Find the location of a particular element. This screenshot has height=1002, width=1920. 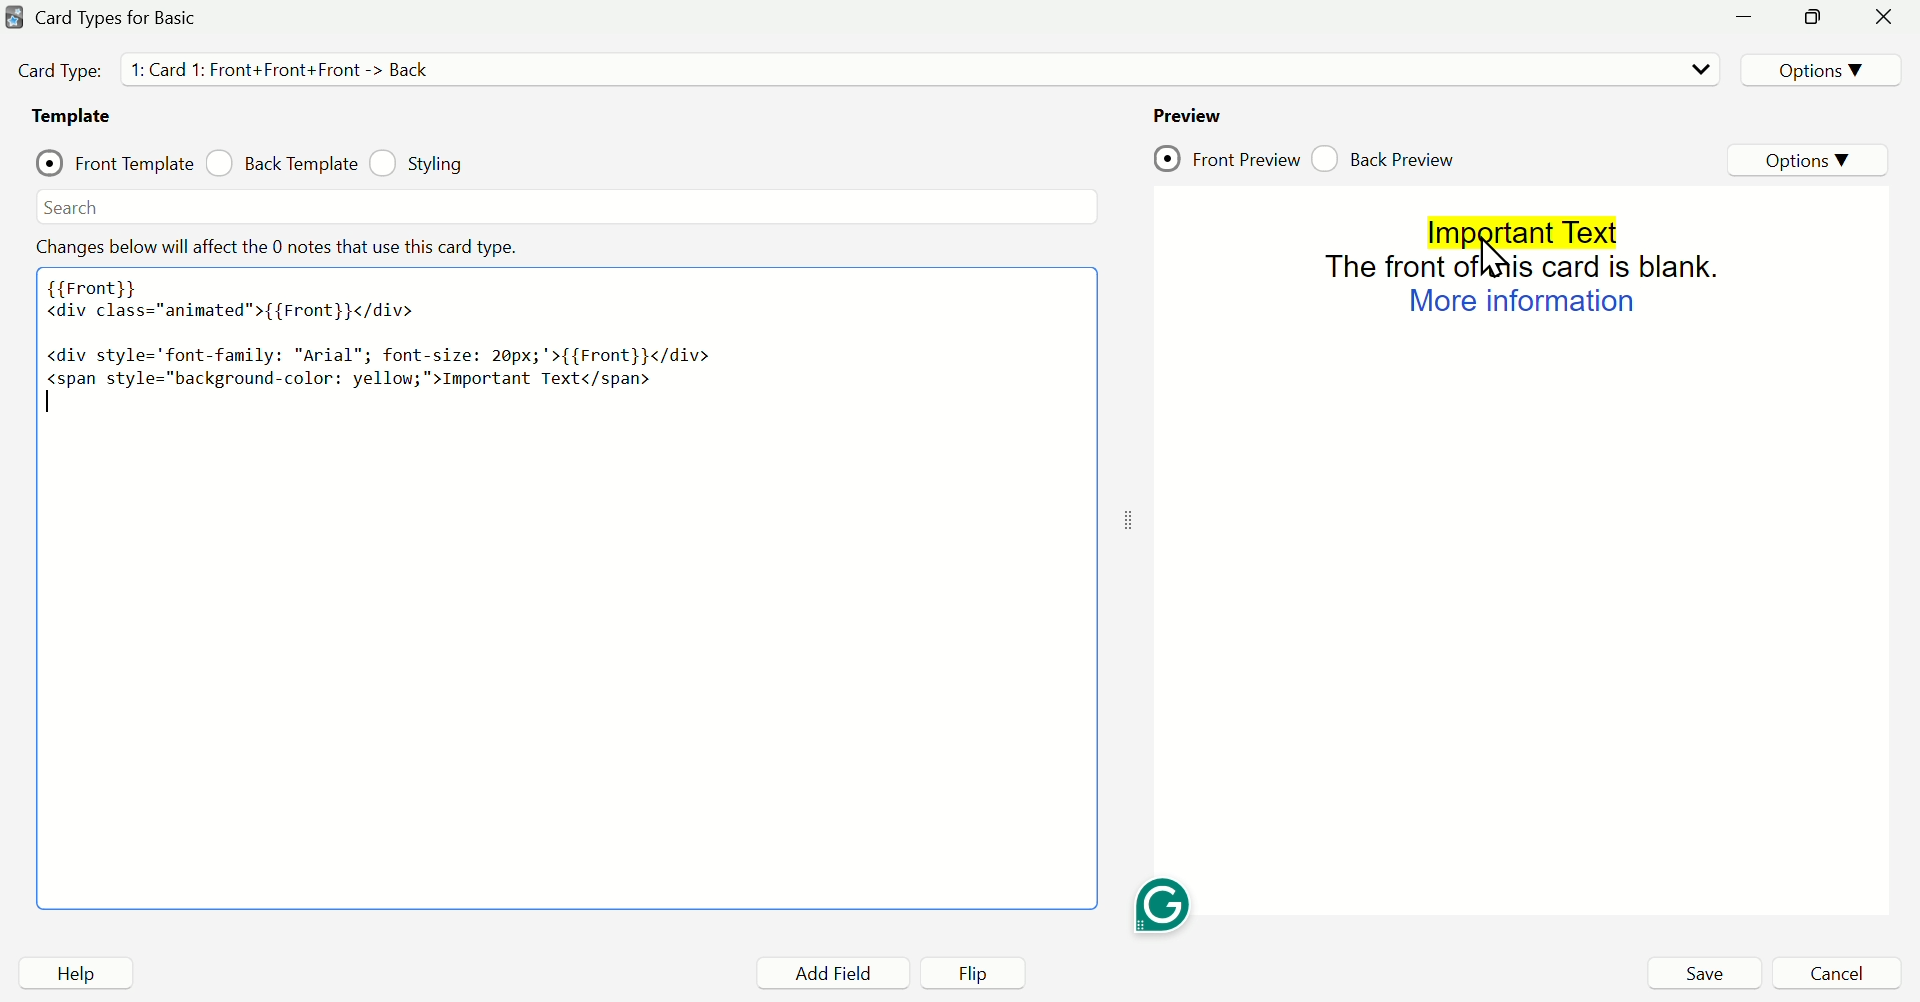

Template is located at coordinates (79, 117).